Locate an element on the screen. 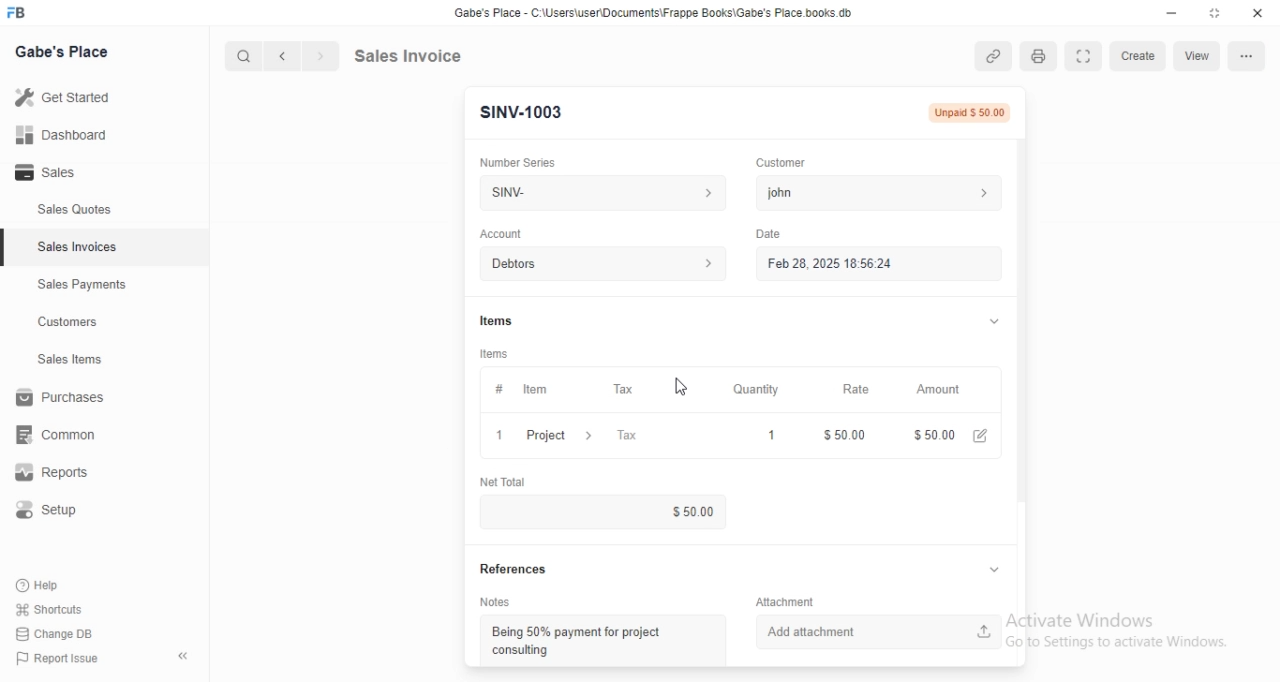 The height and width of the screenshot is (682, 1280).  is located at coordinates (499, 320).